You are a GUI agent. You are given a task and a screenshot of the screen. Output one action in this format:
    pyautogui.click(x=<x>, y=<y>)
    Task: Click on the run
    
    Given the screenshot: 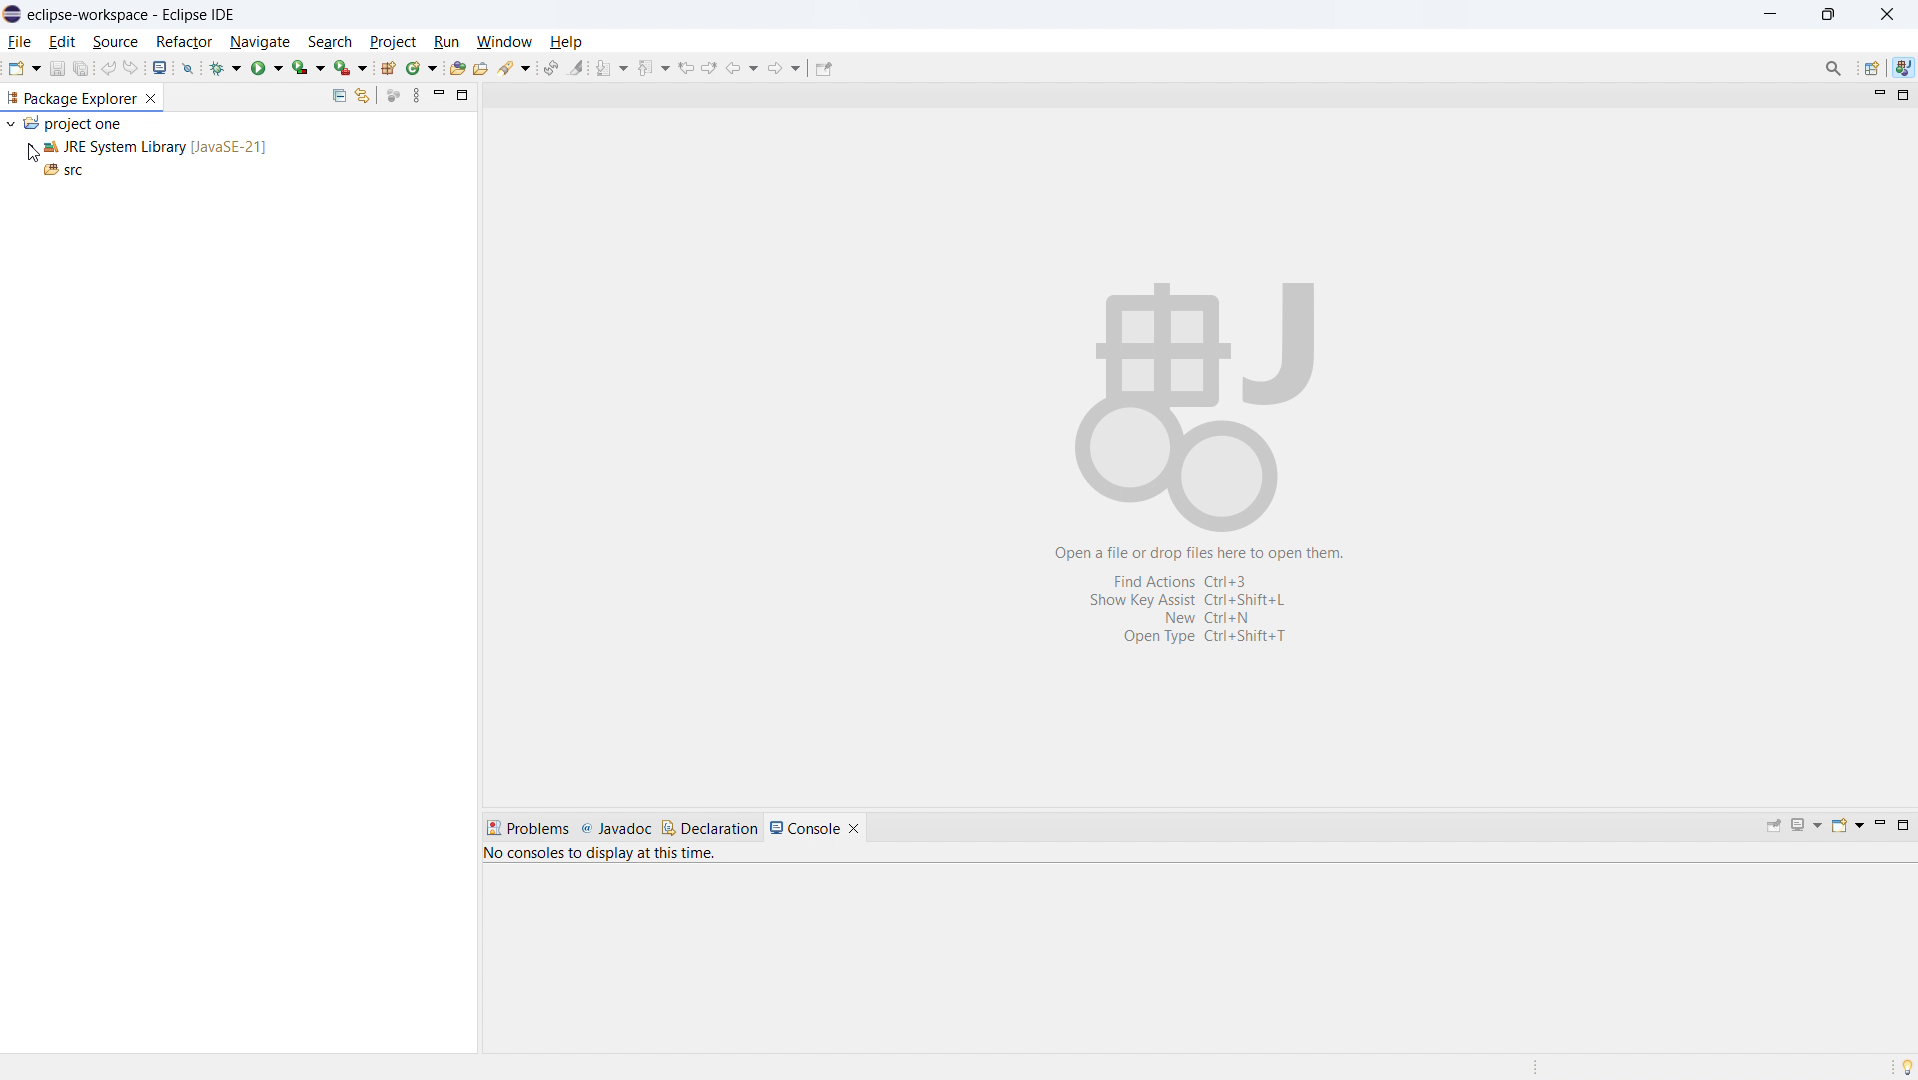 What is the action you would take?
    pyautogui.click(x=441, y=40)
    